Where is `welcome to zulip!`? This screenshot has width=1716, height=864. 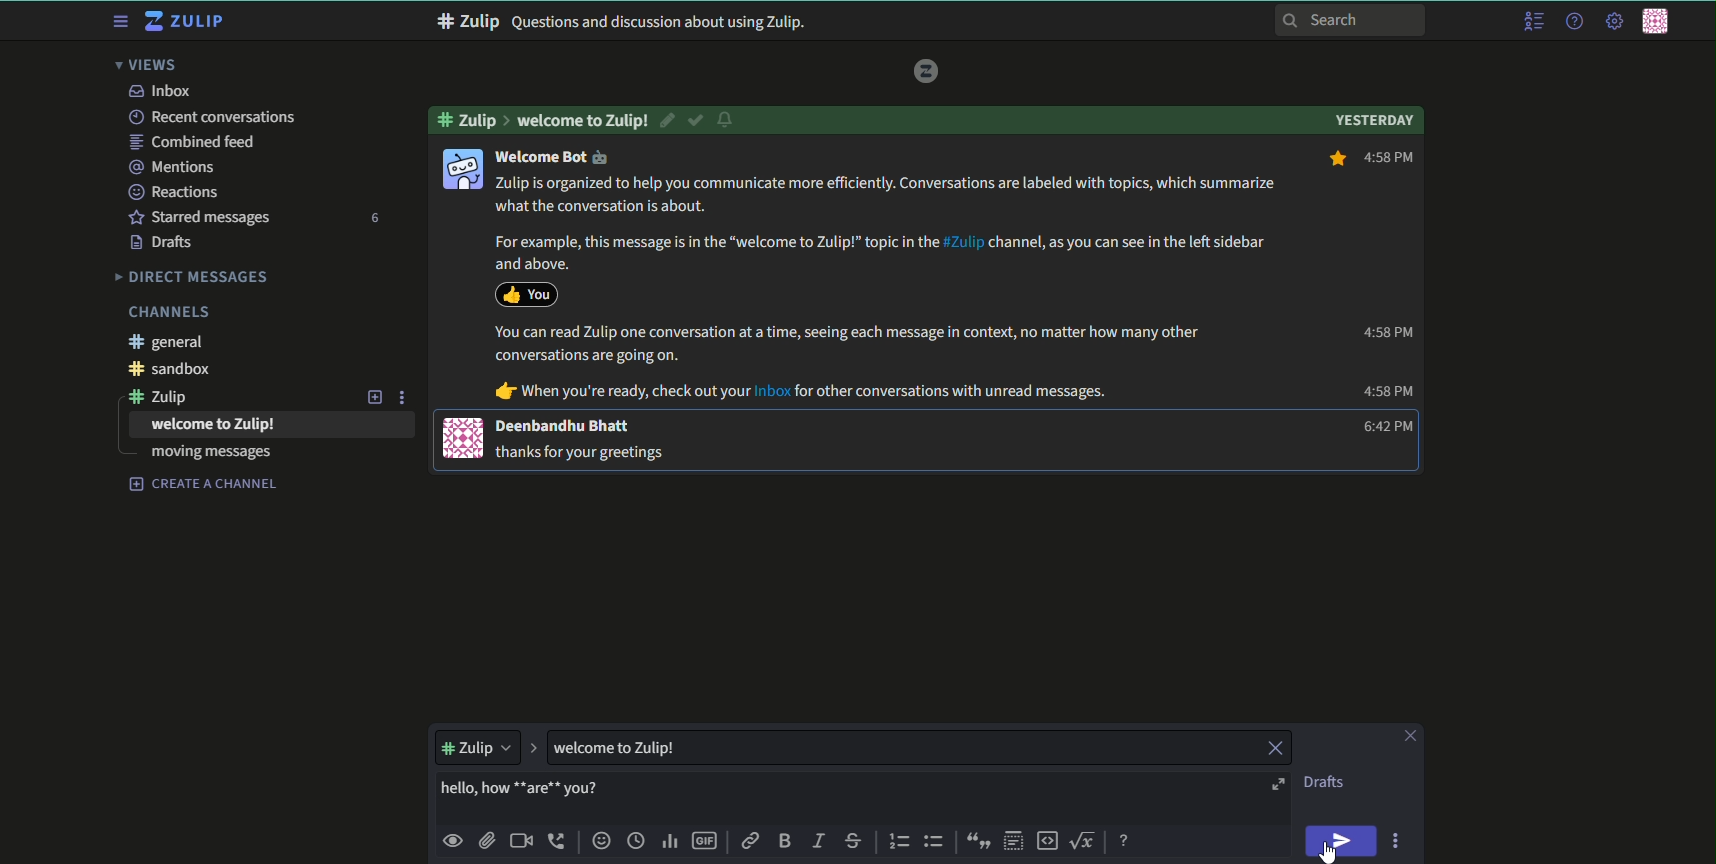 welcome to zulip! is located at coordinates (583, 120).